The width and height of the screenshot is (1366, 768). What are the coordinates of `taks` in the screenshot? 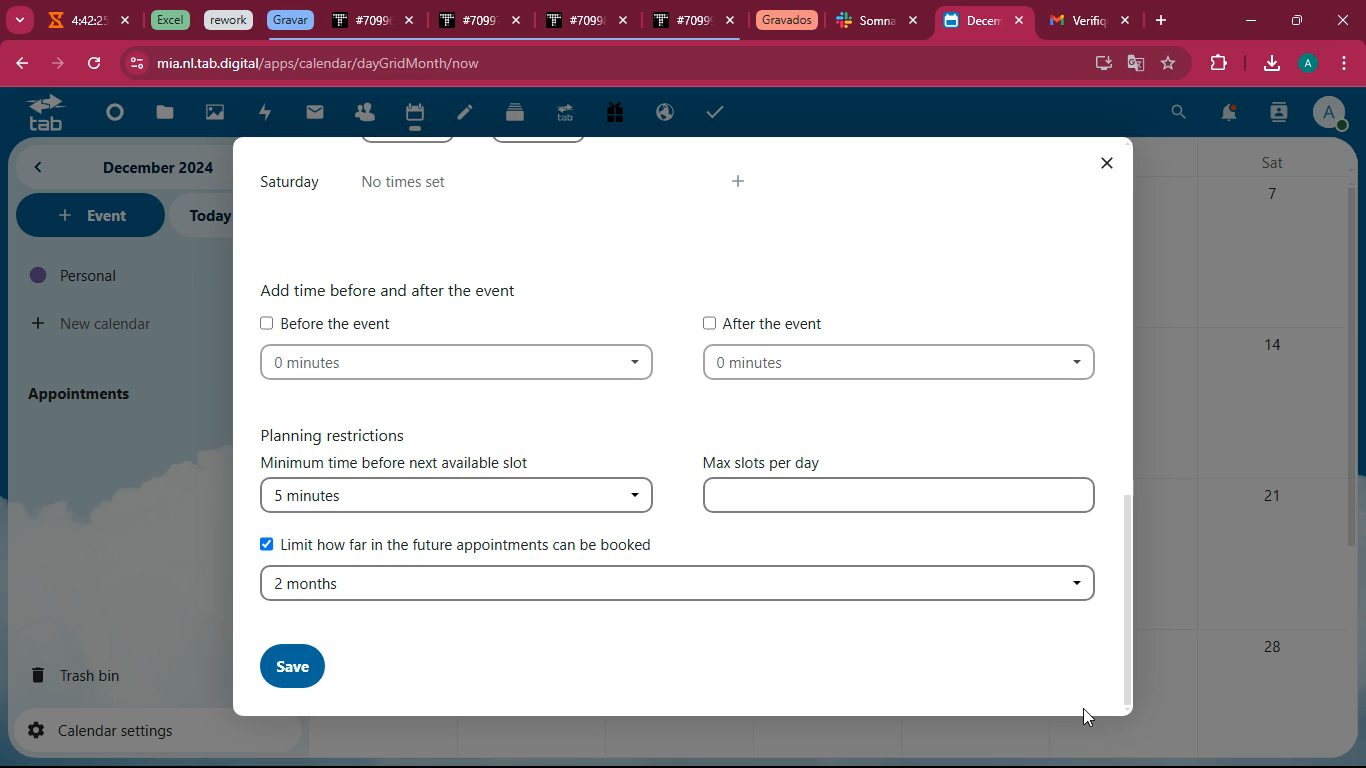 It's located at (718, 111).